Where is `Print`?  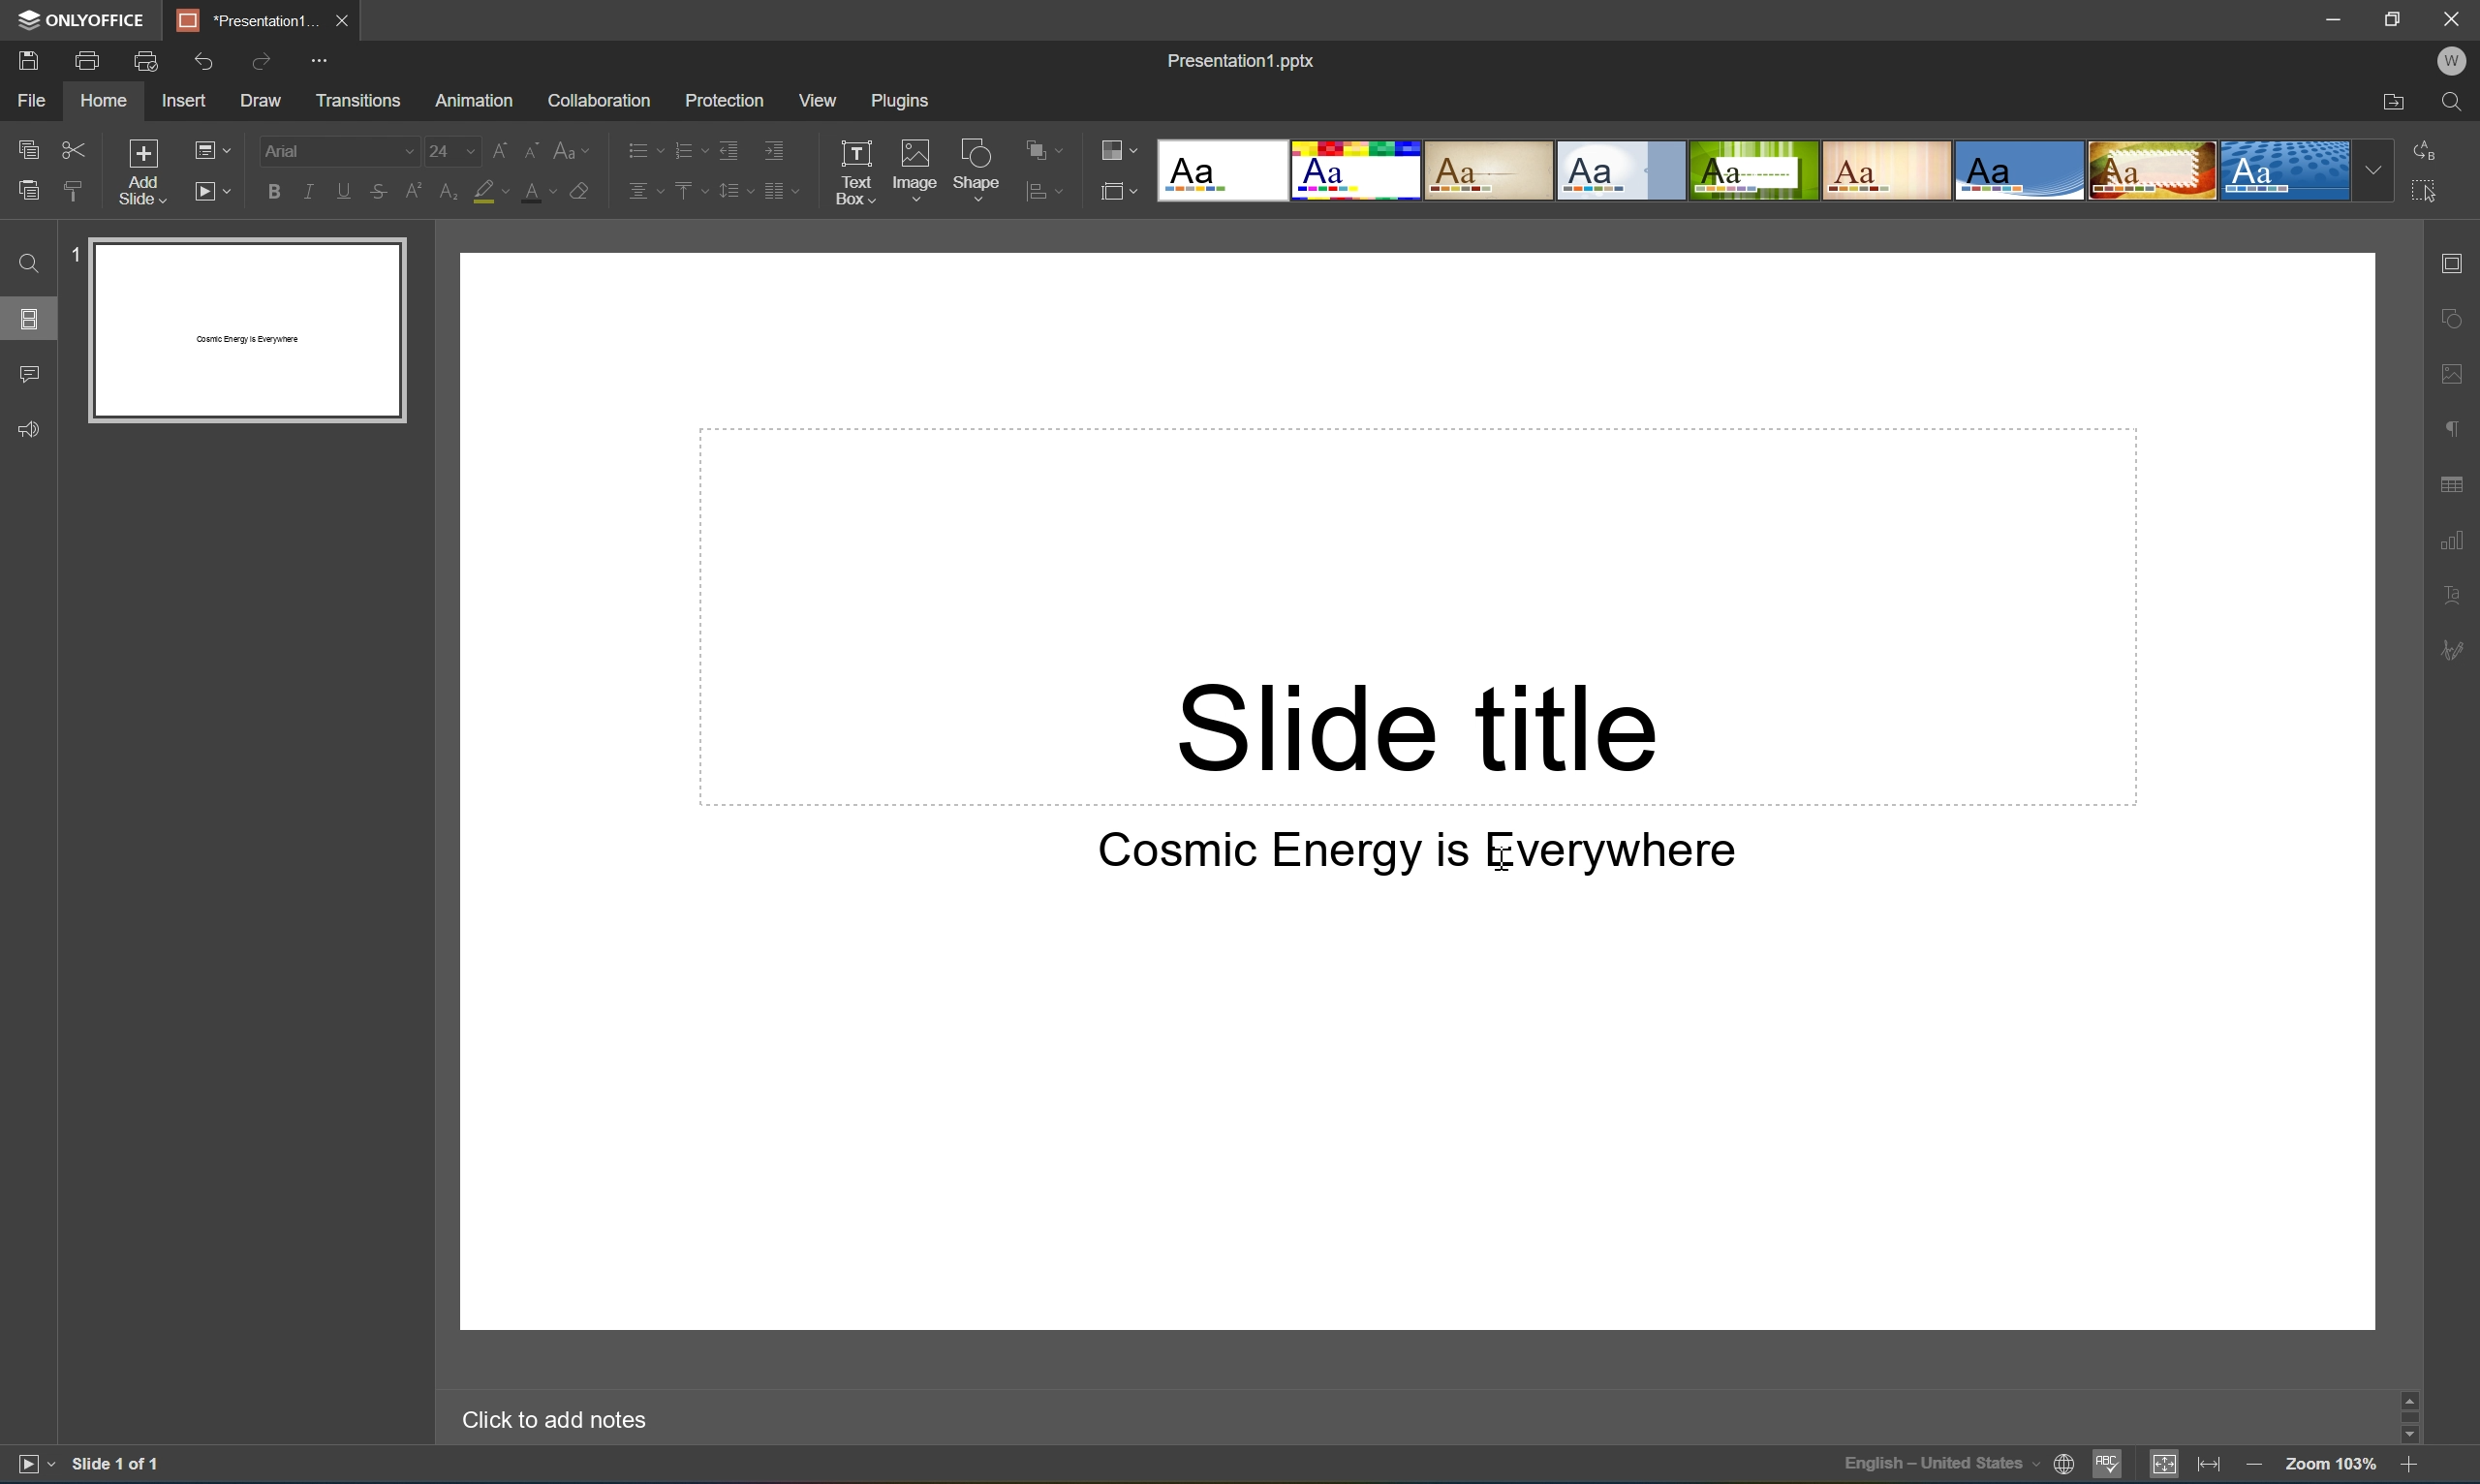
Print is located at coordinates (90, 61).